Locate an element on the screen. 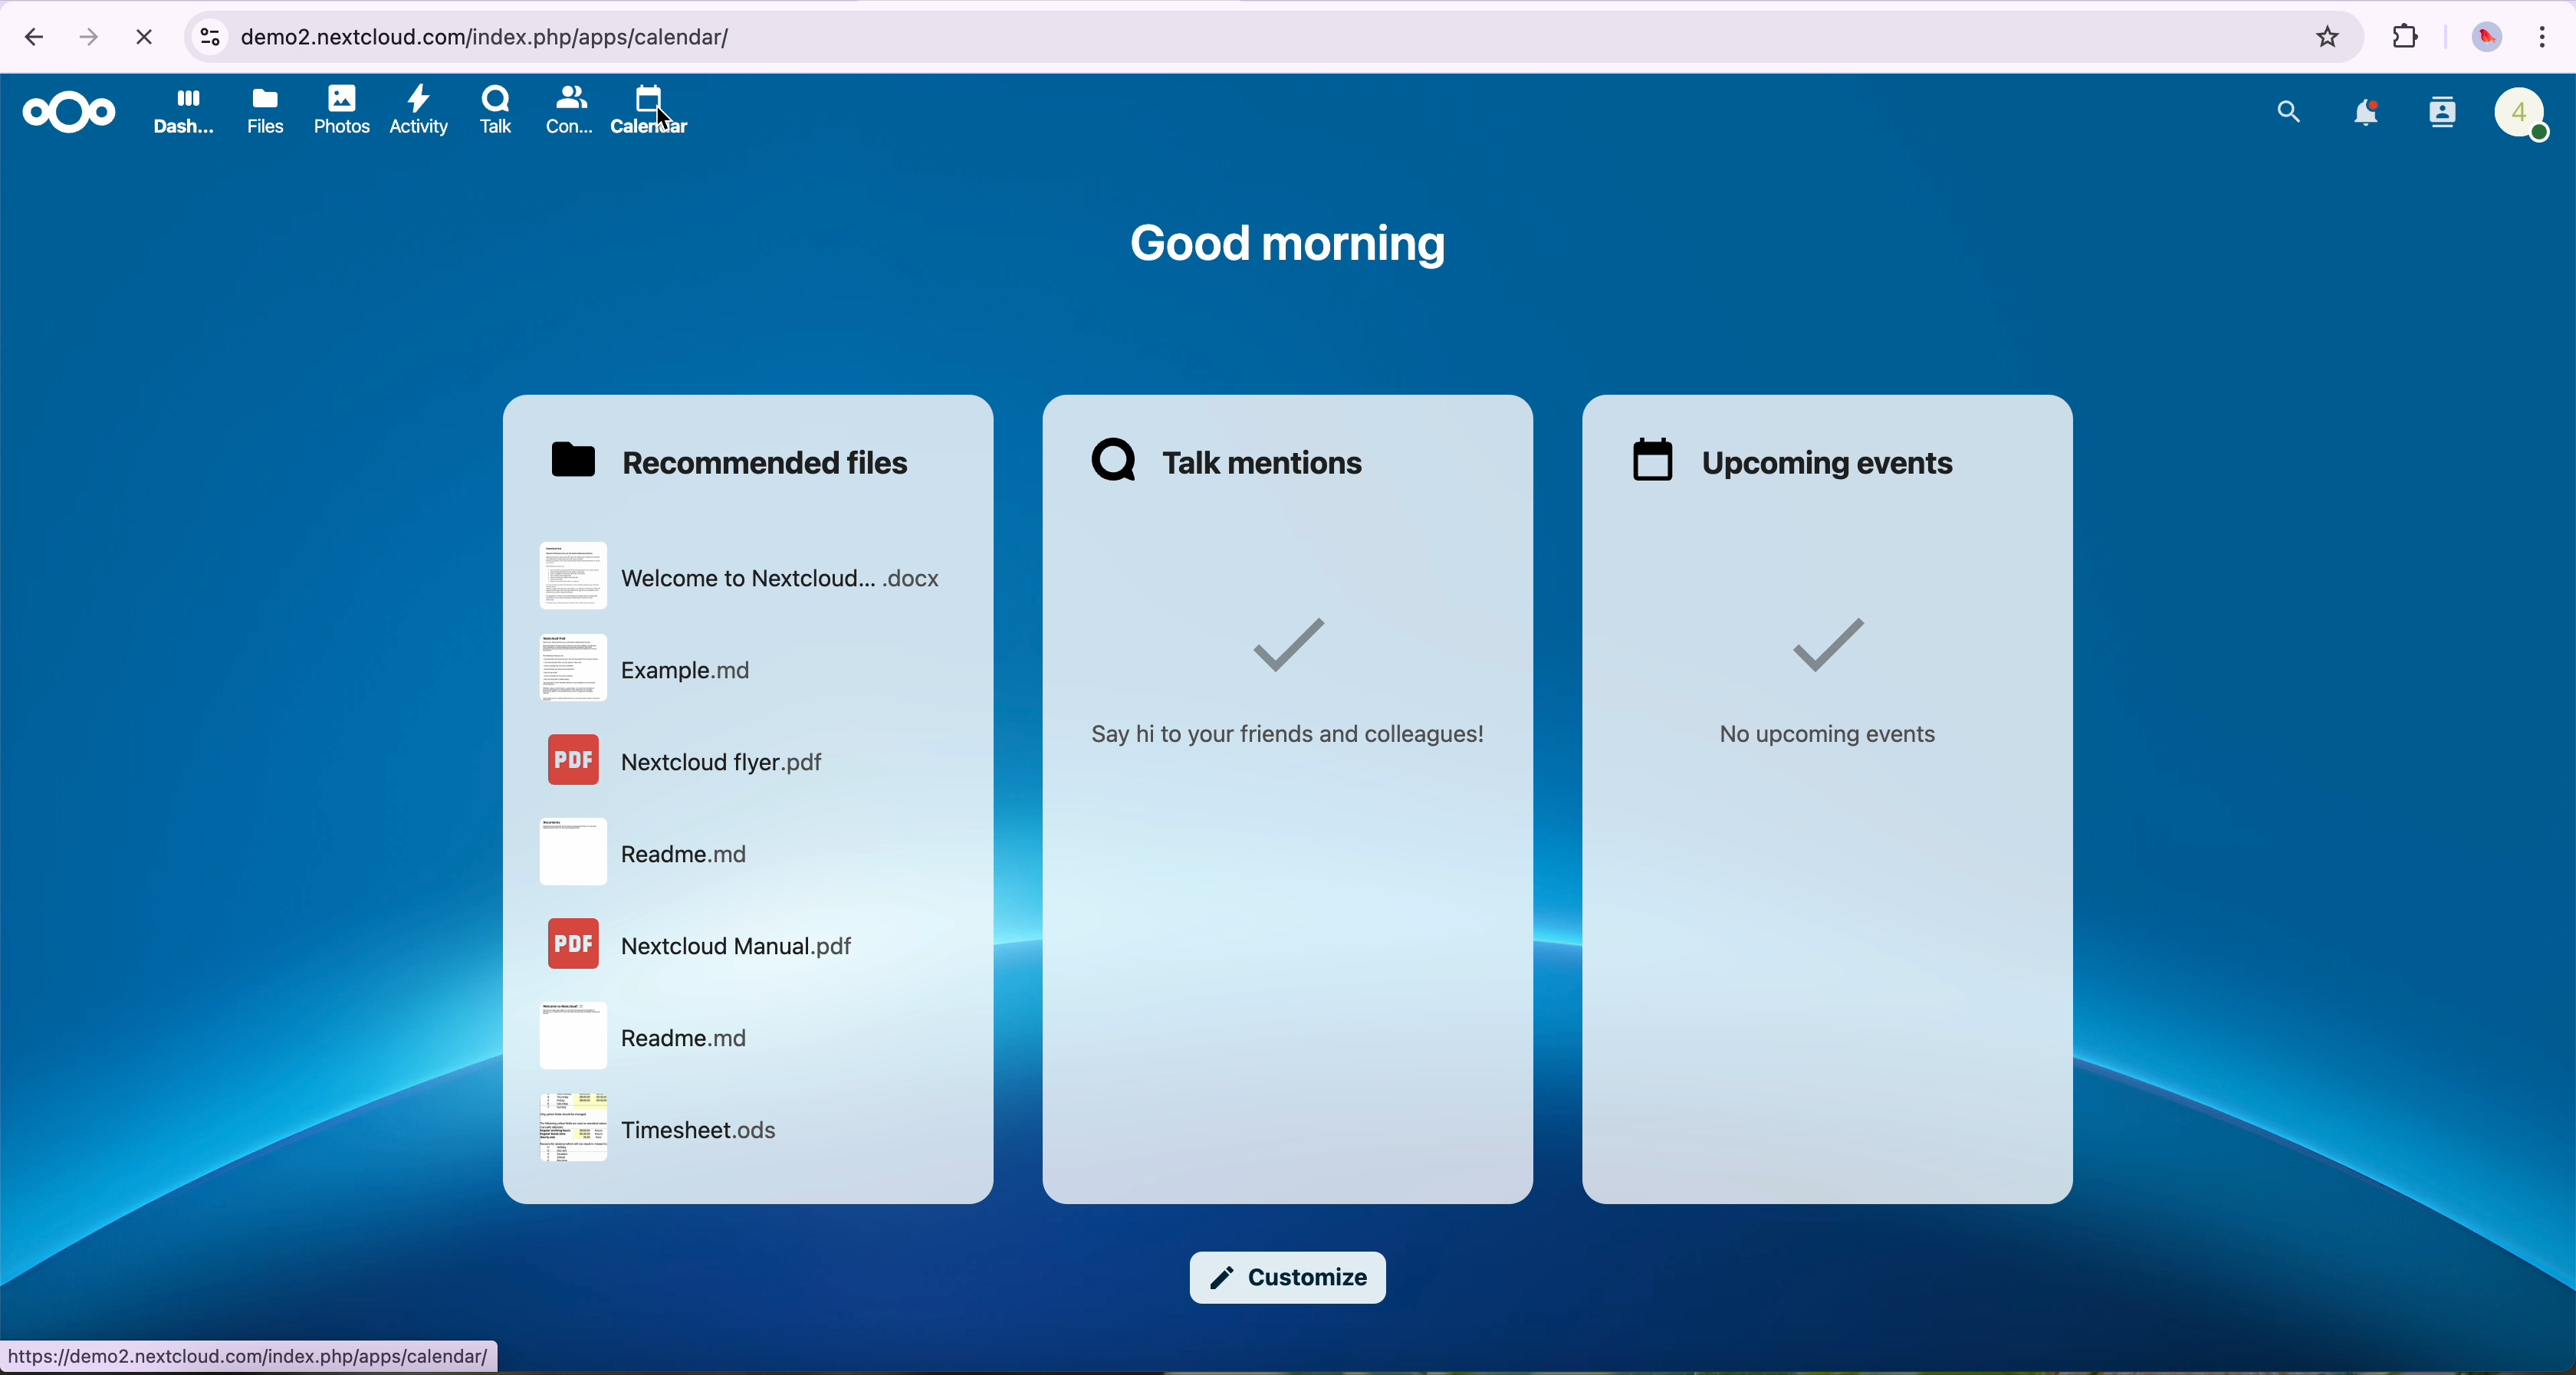  navigate foward is located at coordinates (85, 40).